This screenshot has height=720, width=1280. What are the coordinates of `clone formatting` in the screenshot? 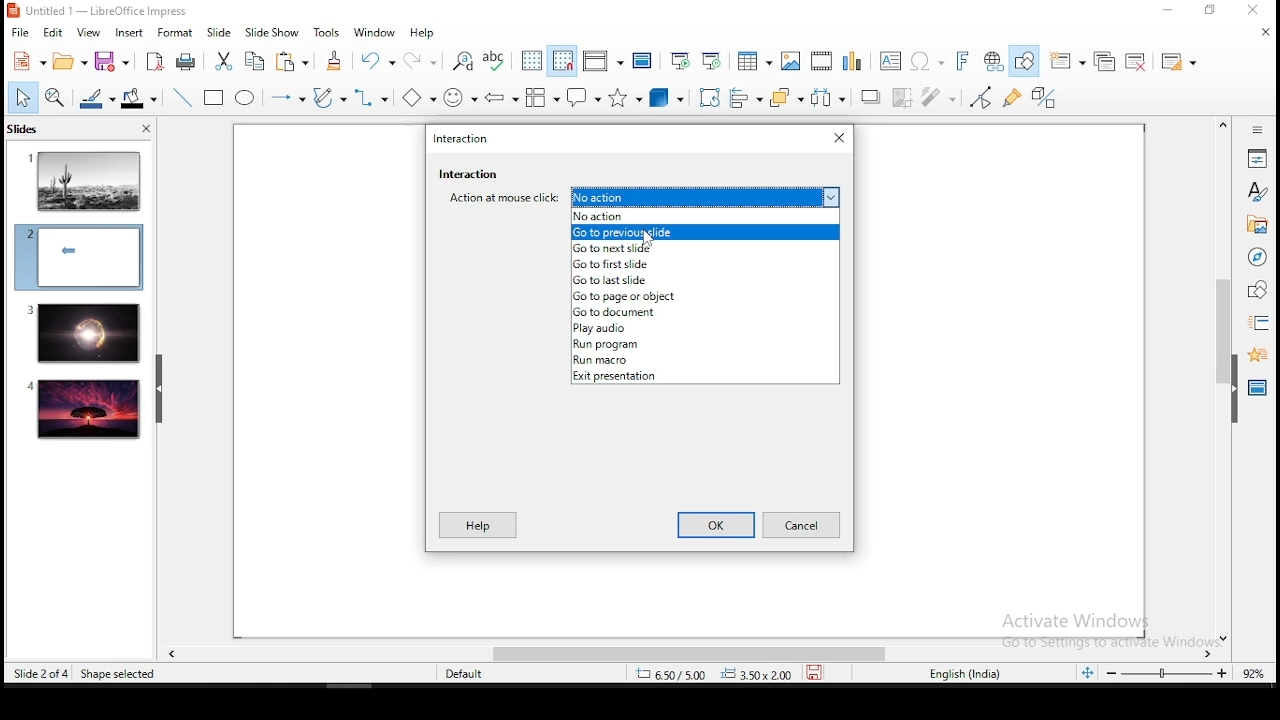 It's located at (335, 61).